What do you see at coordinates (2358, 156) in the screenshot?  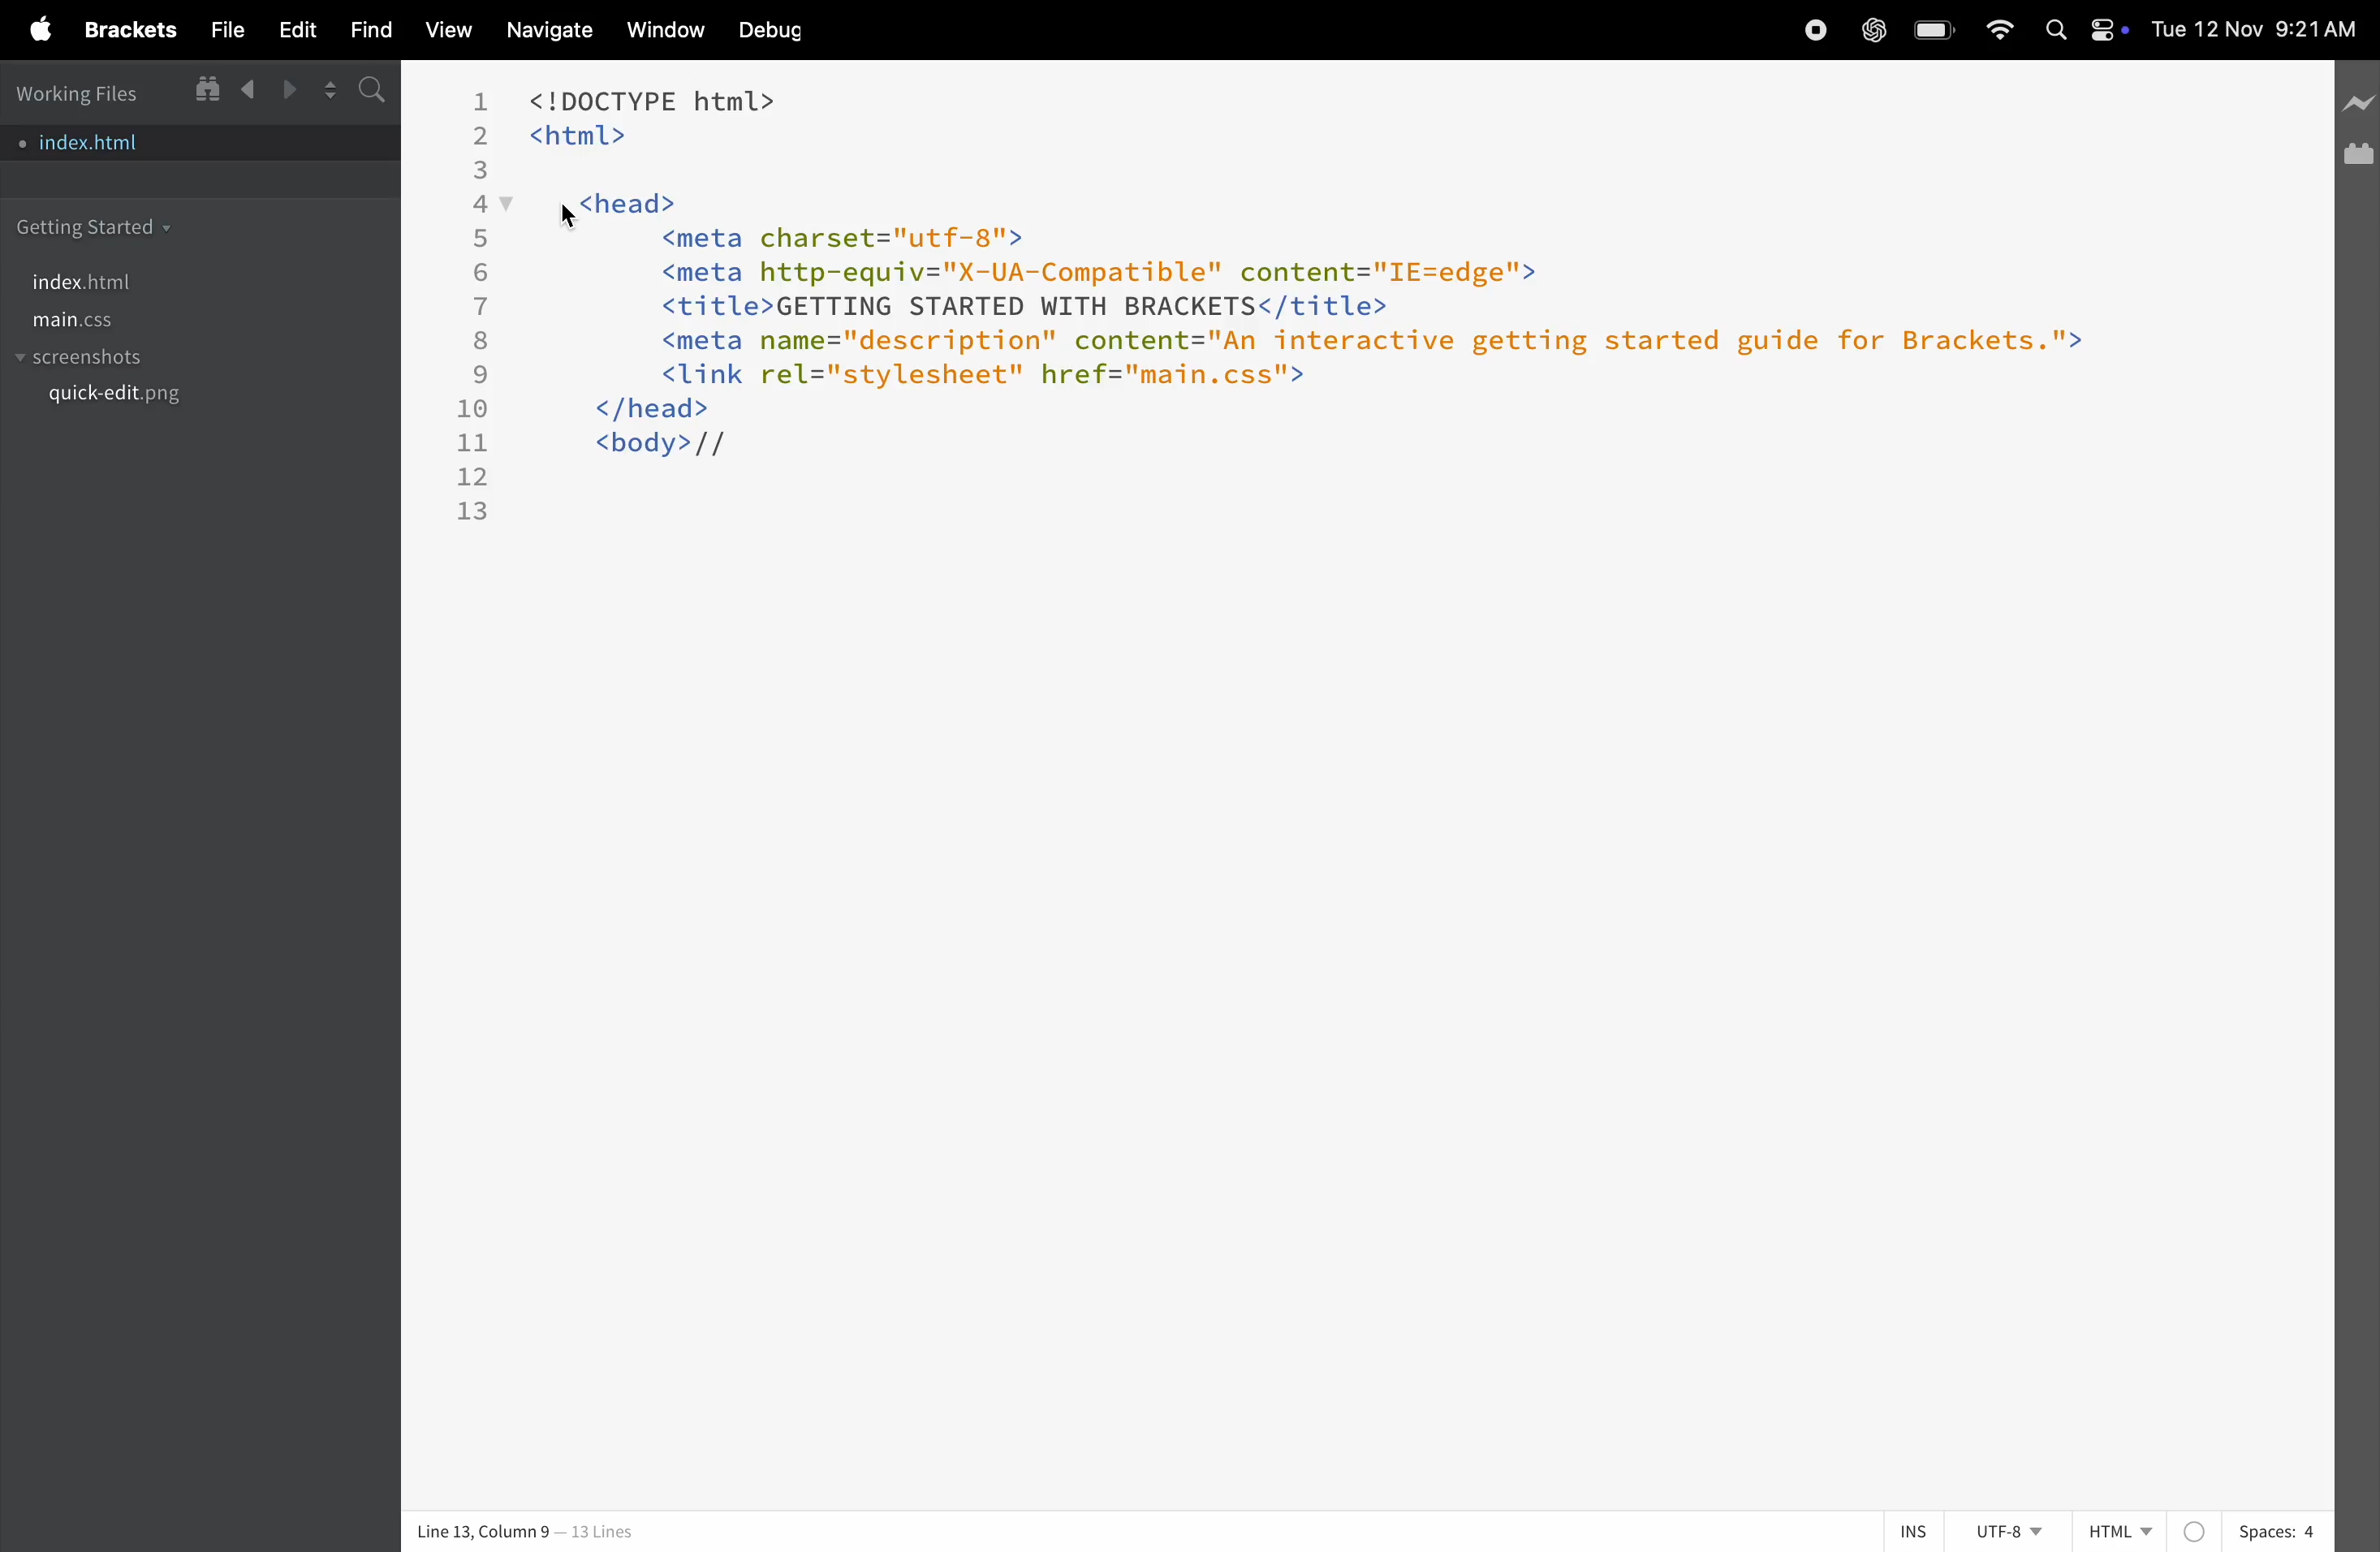 I see `extension manager` at bounding box center [2358, 156].